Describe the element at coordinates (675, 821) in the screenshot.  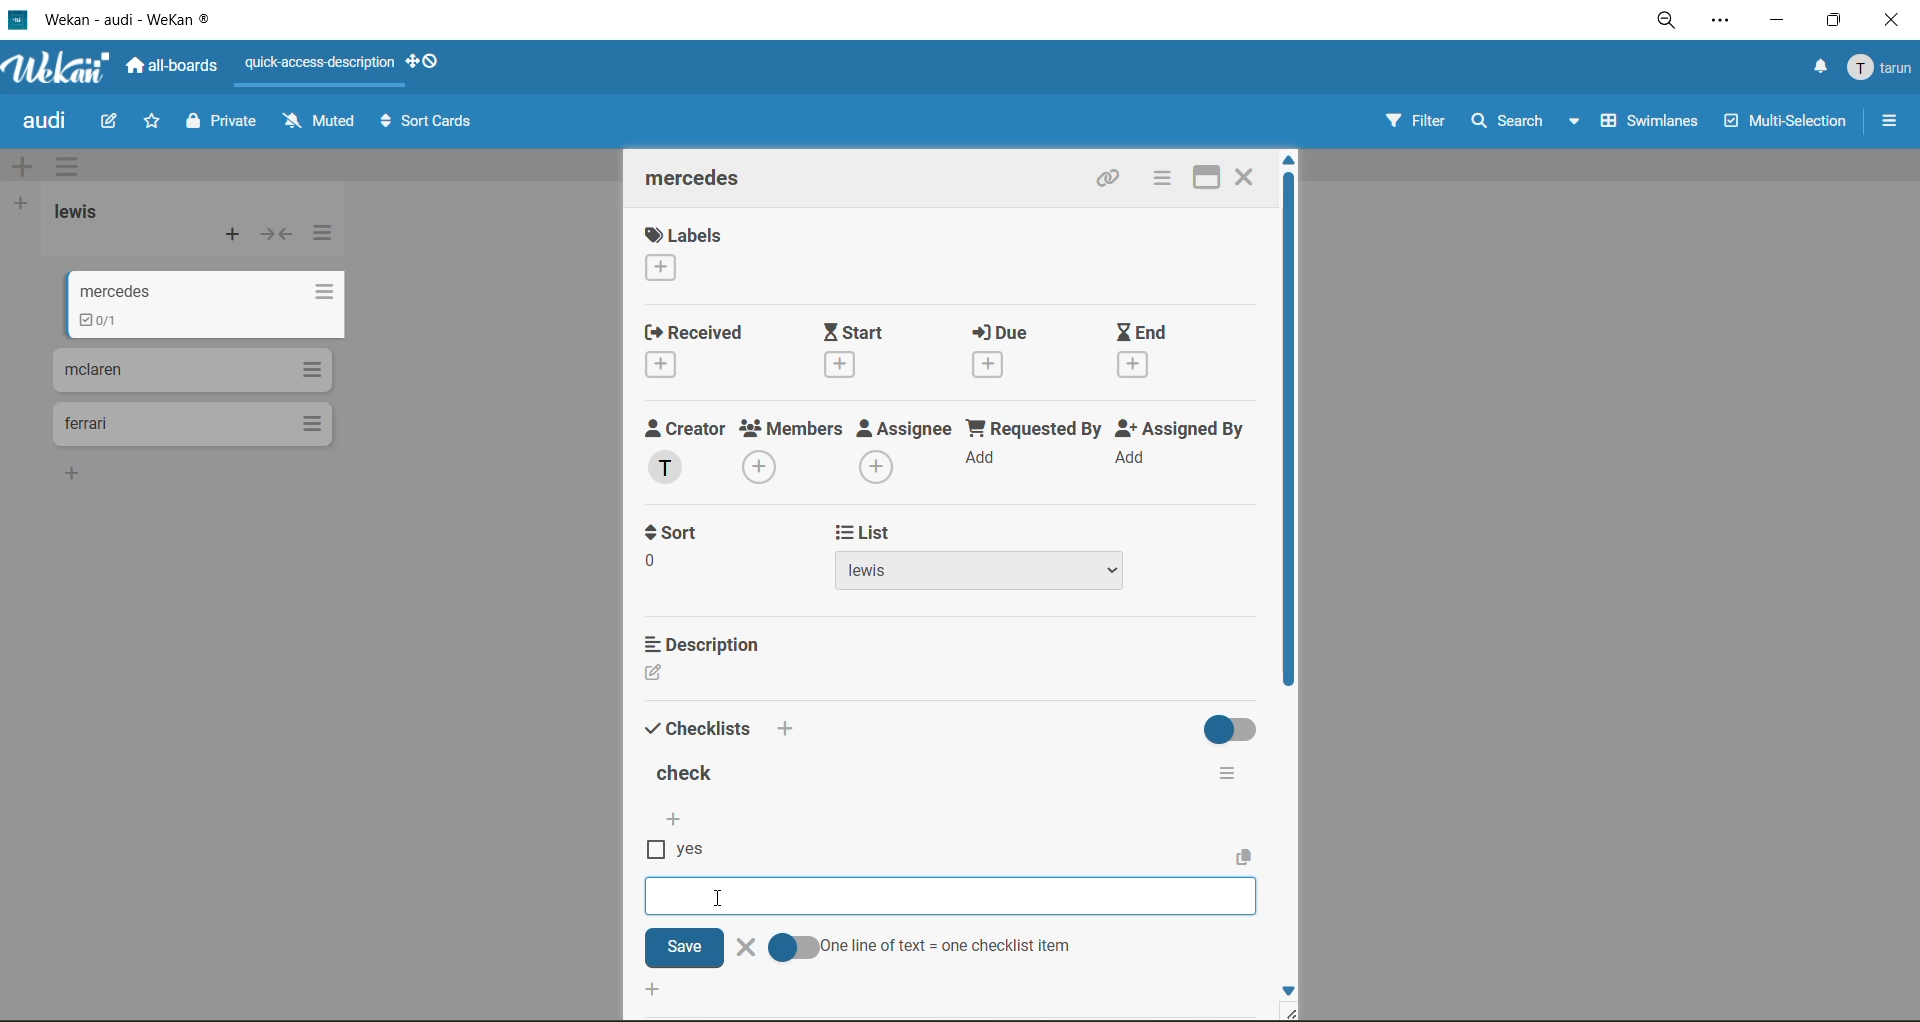
I see `add checklist option` at that location.